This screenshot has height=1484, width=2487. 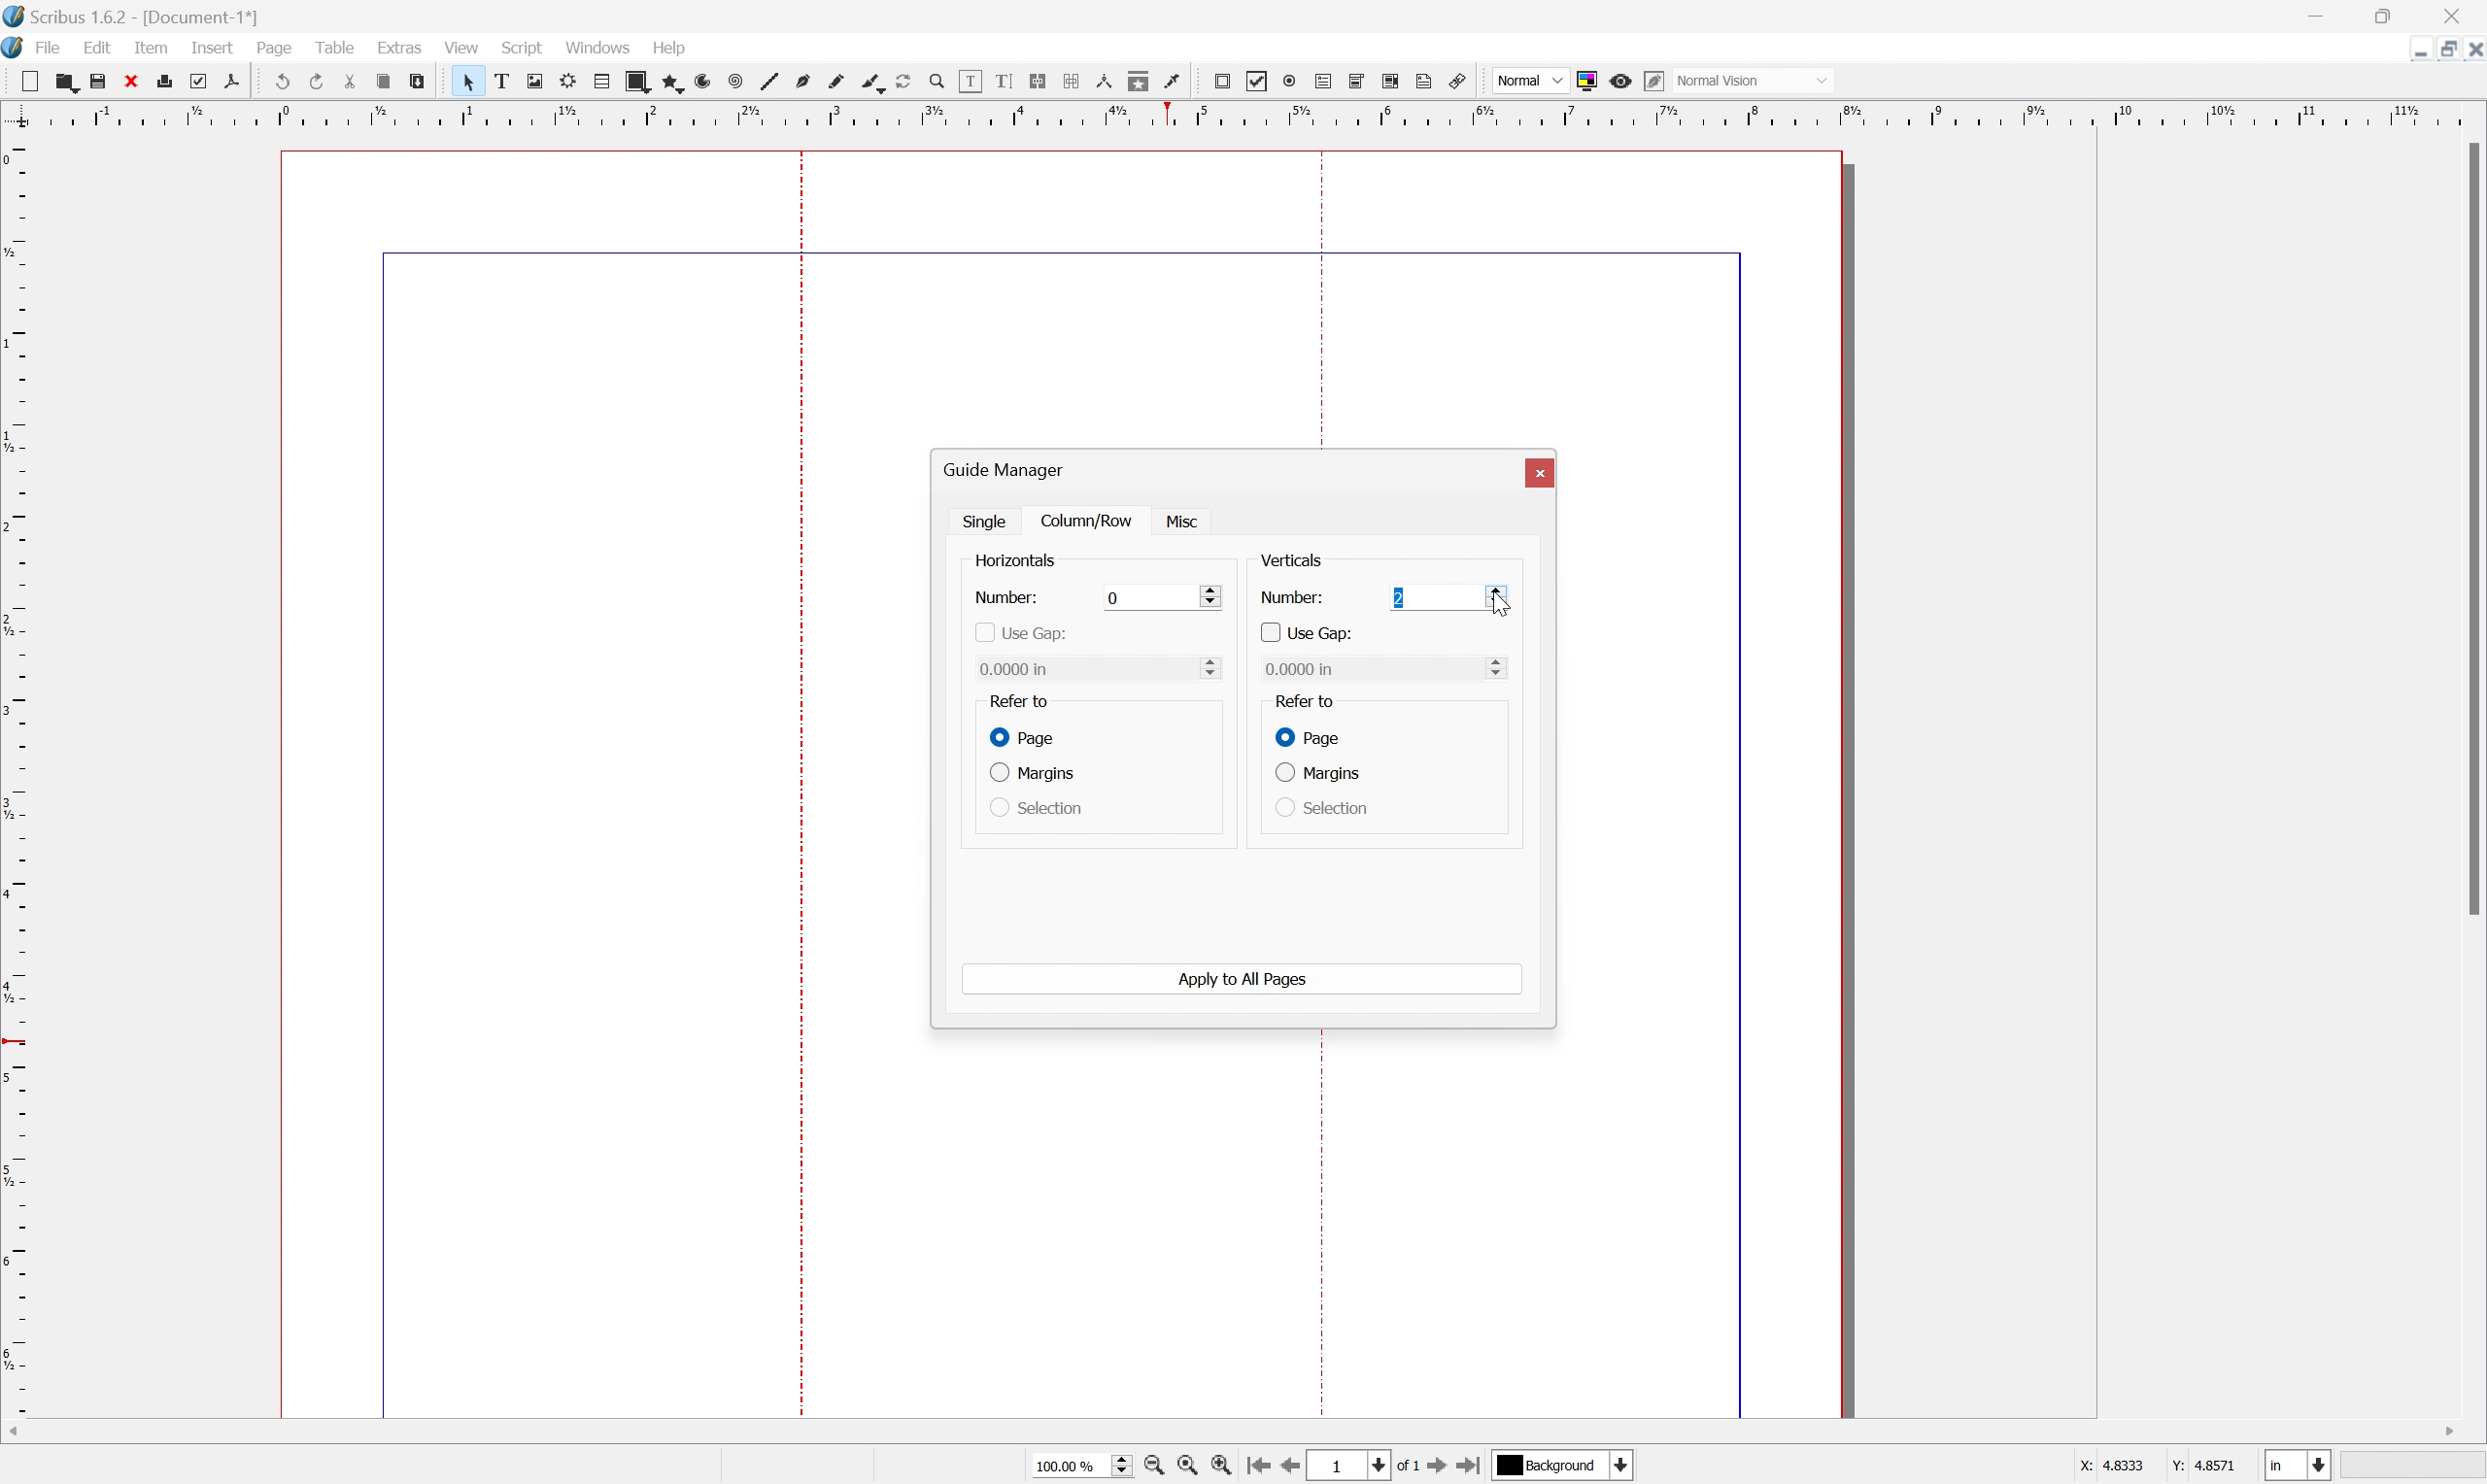 What do you see at coordinates (1237, 1433) in the screenshot?
I see `scroll bar` at bounding box center [1237, 1433].